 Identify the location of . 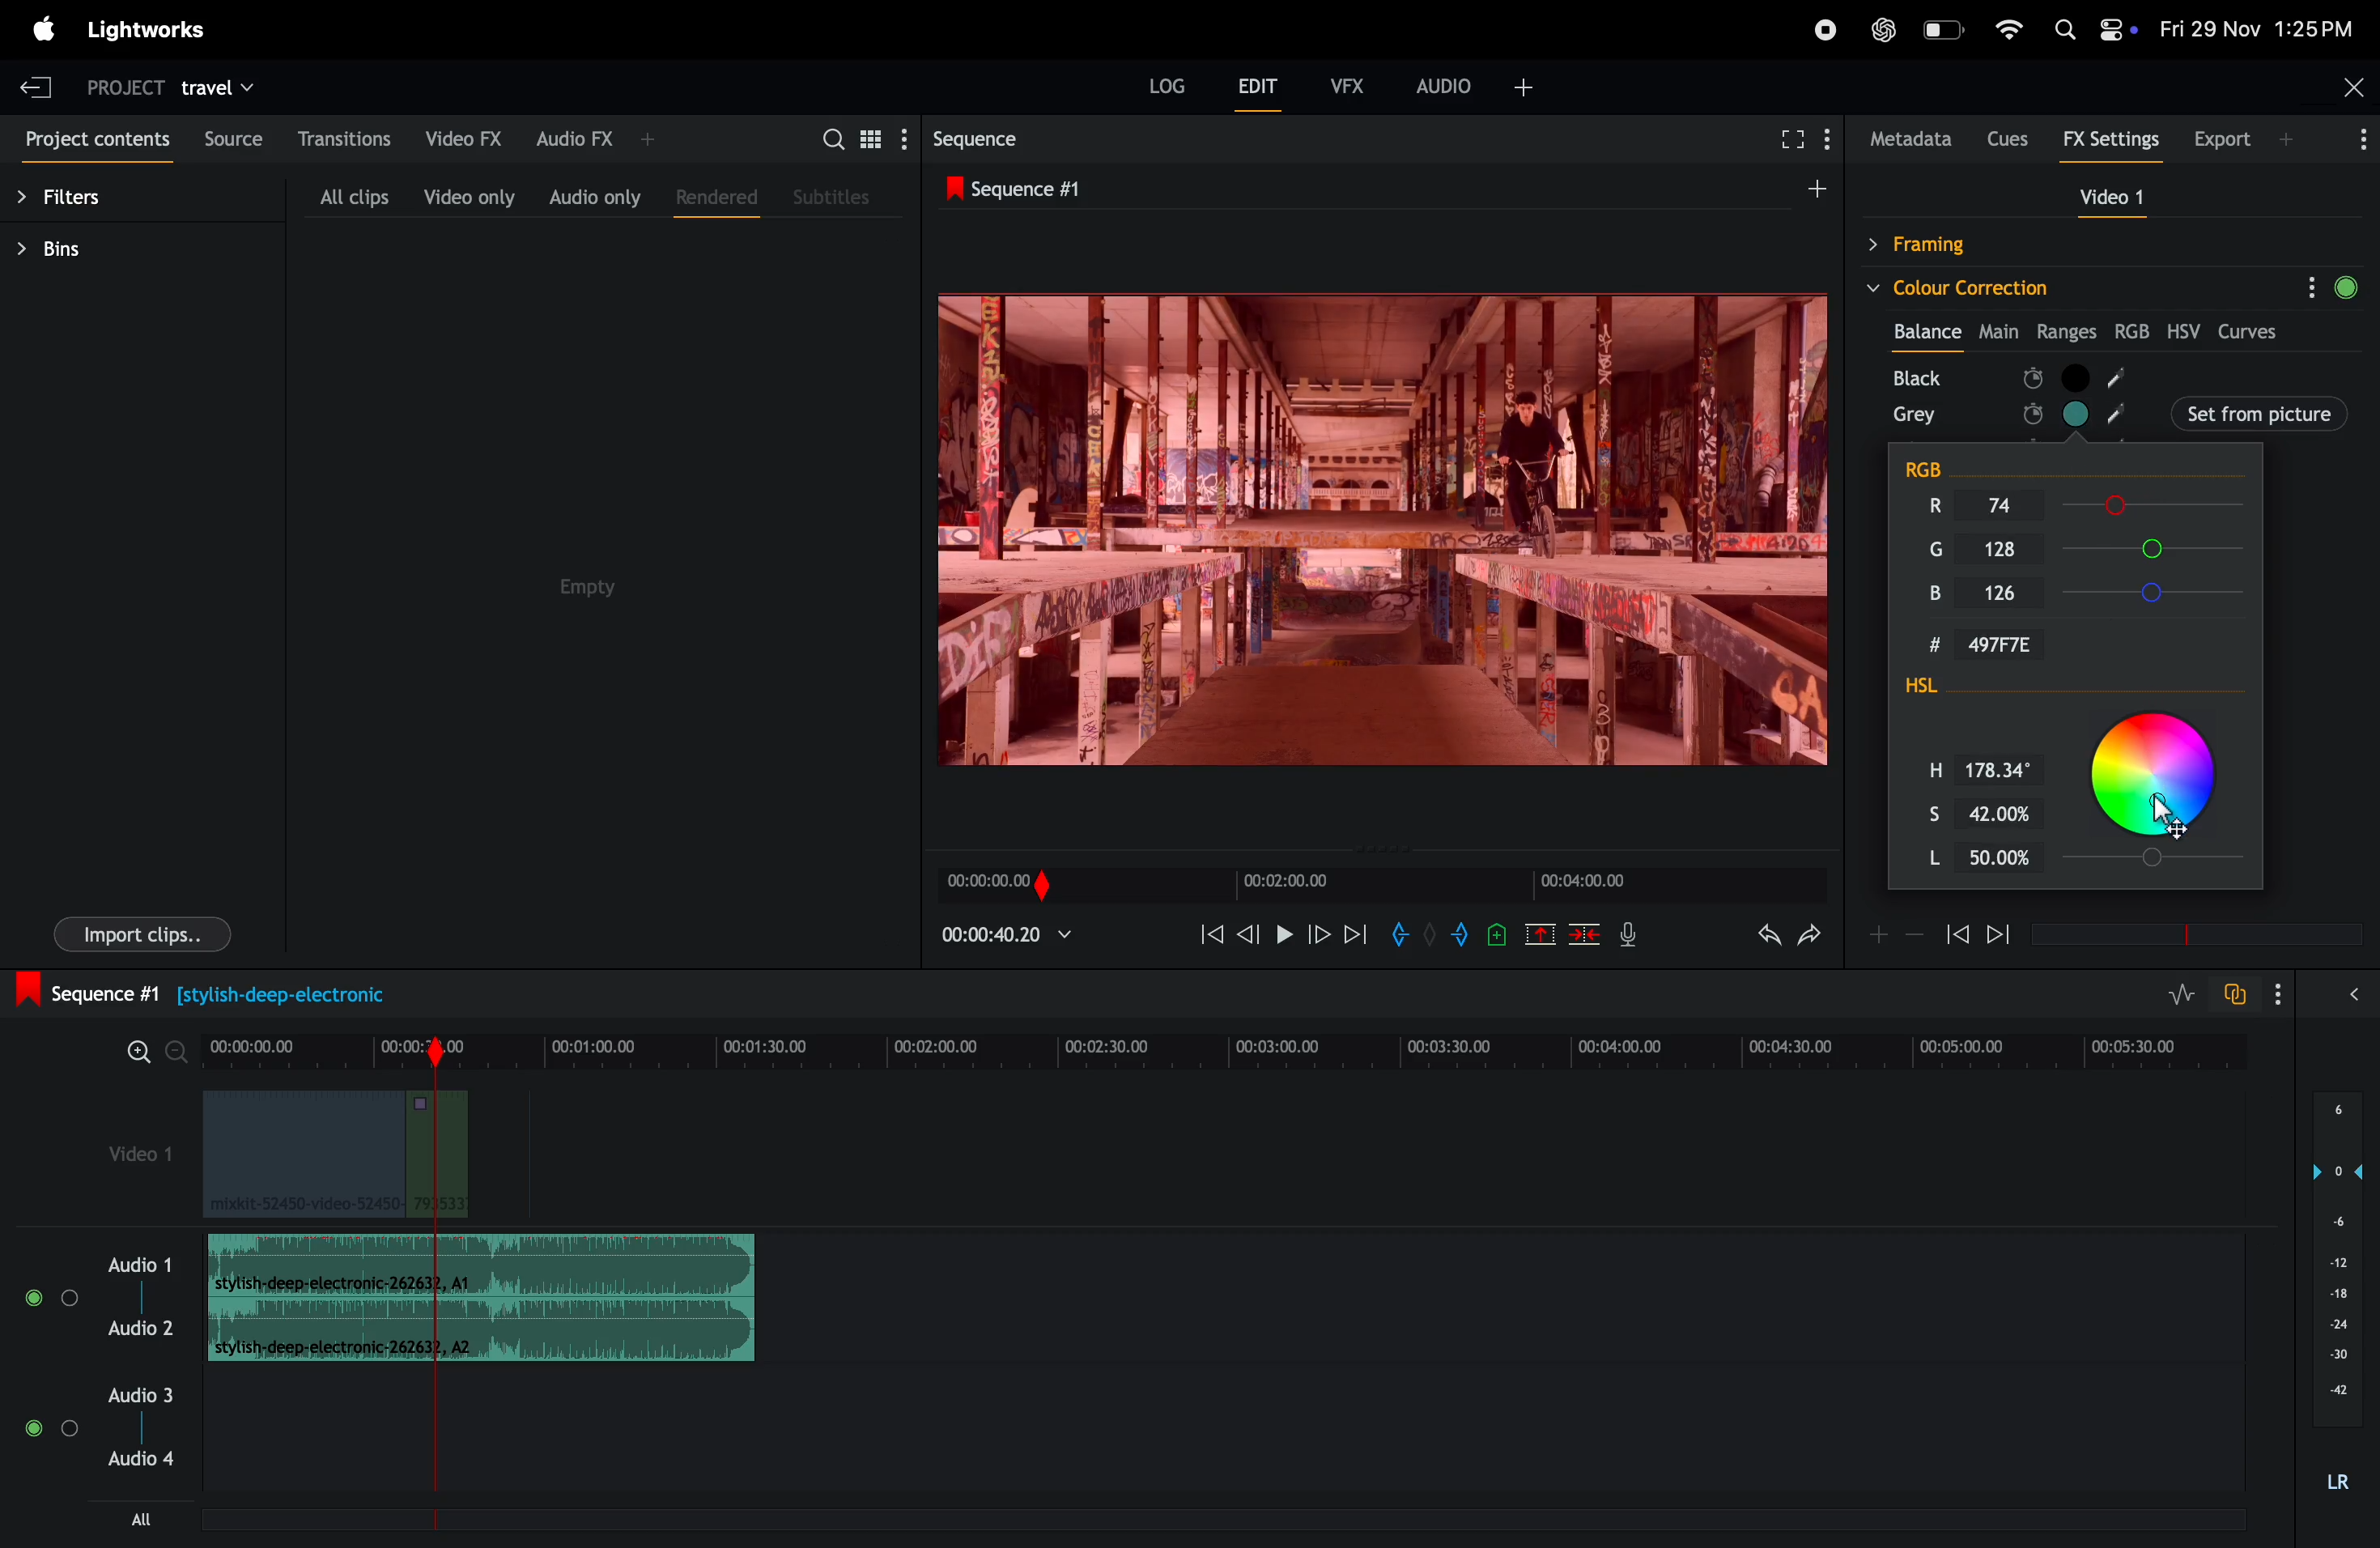
(1467, 84).